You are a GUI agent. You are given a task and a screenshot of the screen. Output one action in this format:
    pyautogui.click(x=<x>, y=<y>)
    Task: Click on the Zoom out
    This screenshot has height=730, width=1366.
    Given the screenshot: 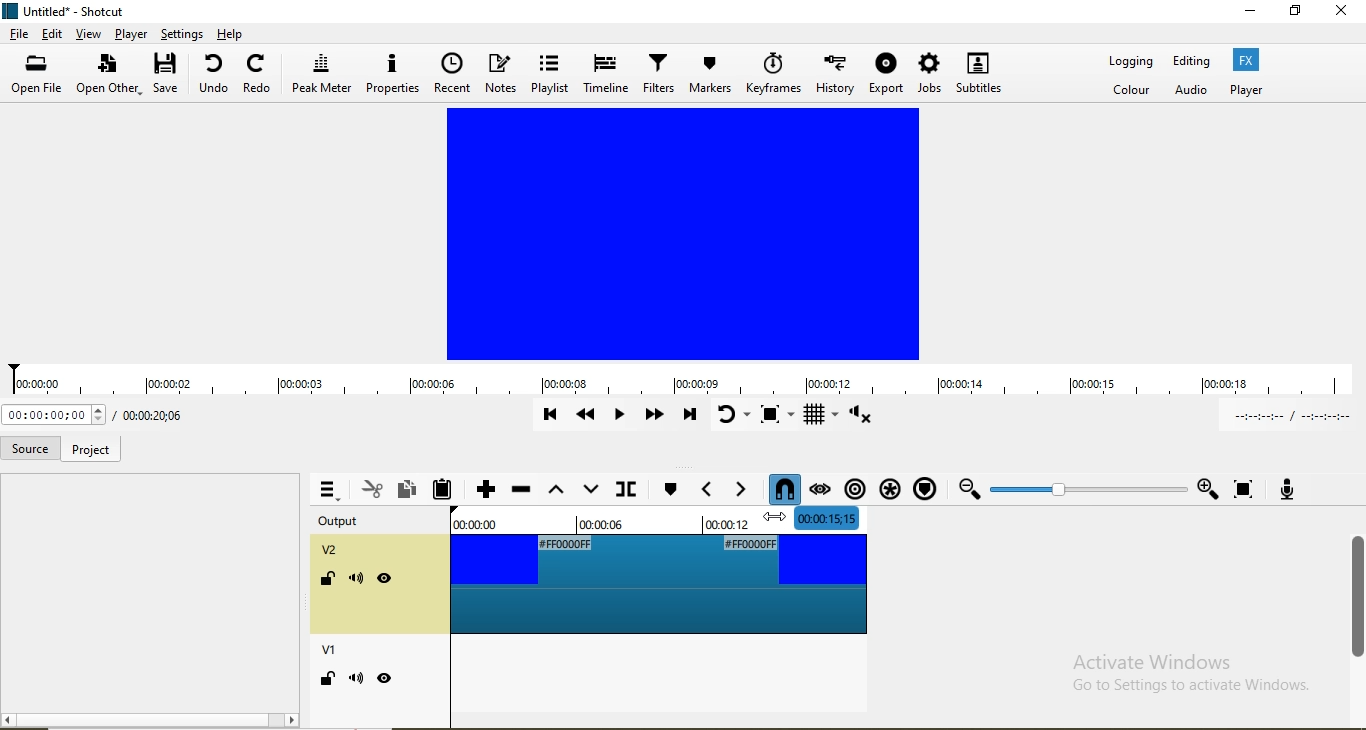 What is the action you would take?
    pyautogui.click(x=967, y=489)
    